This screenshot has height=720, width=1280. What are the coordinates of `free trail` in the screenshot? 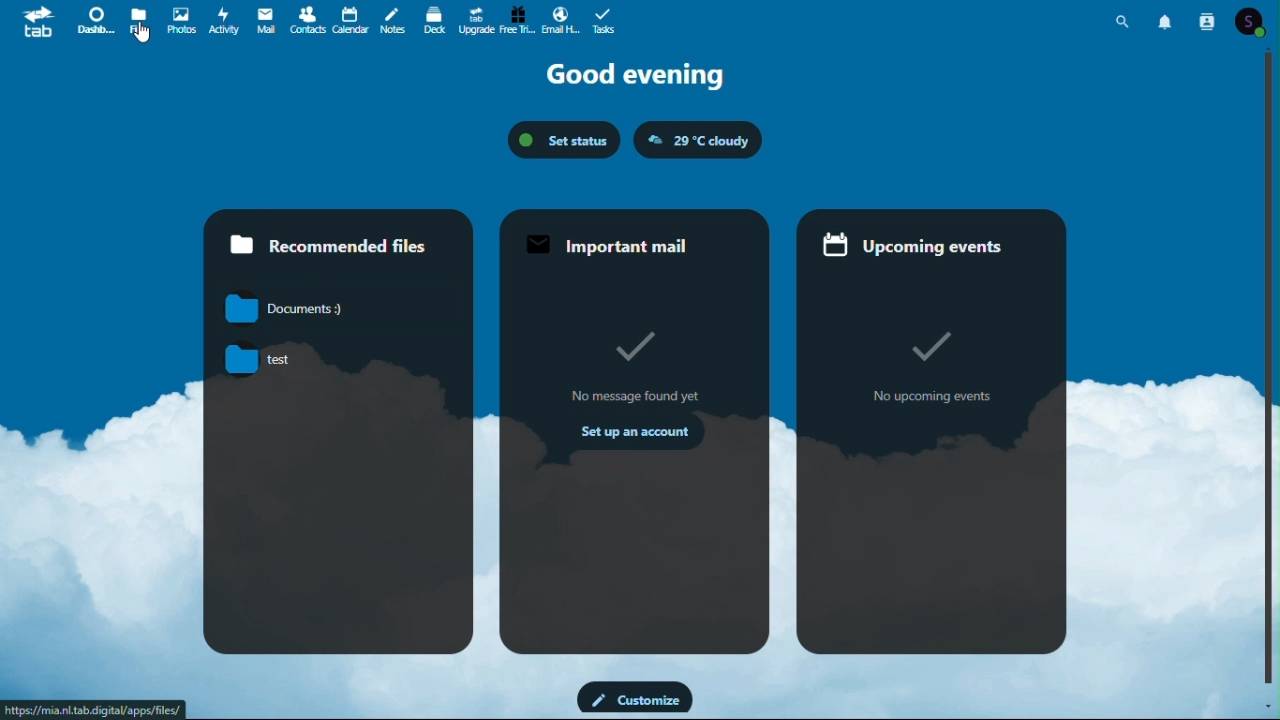 It's located at (517, 20).